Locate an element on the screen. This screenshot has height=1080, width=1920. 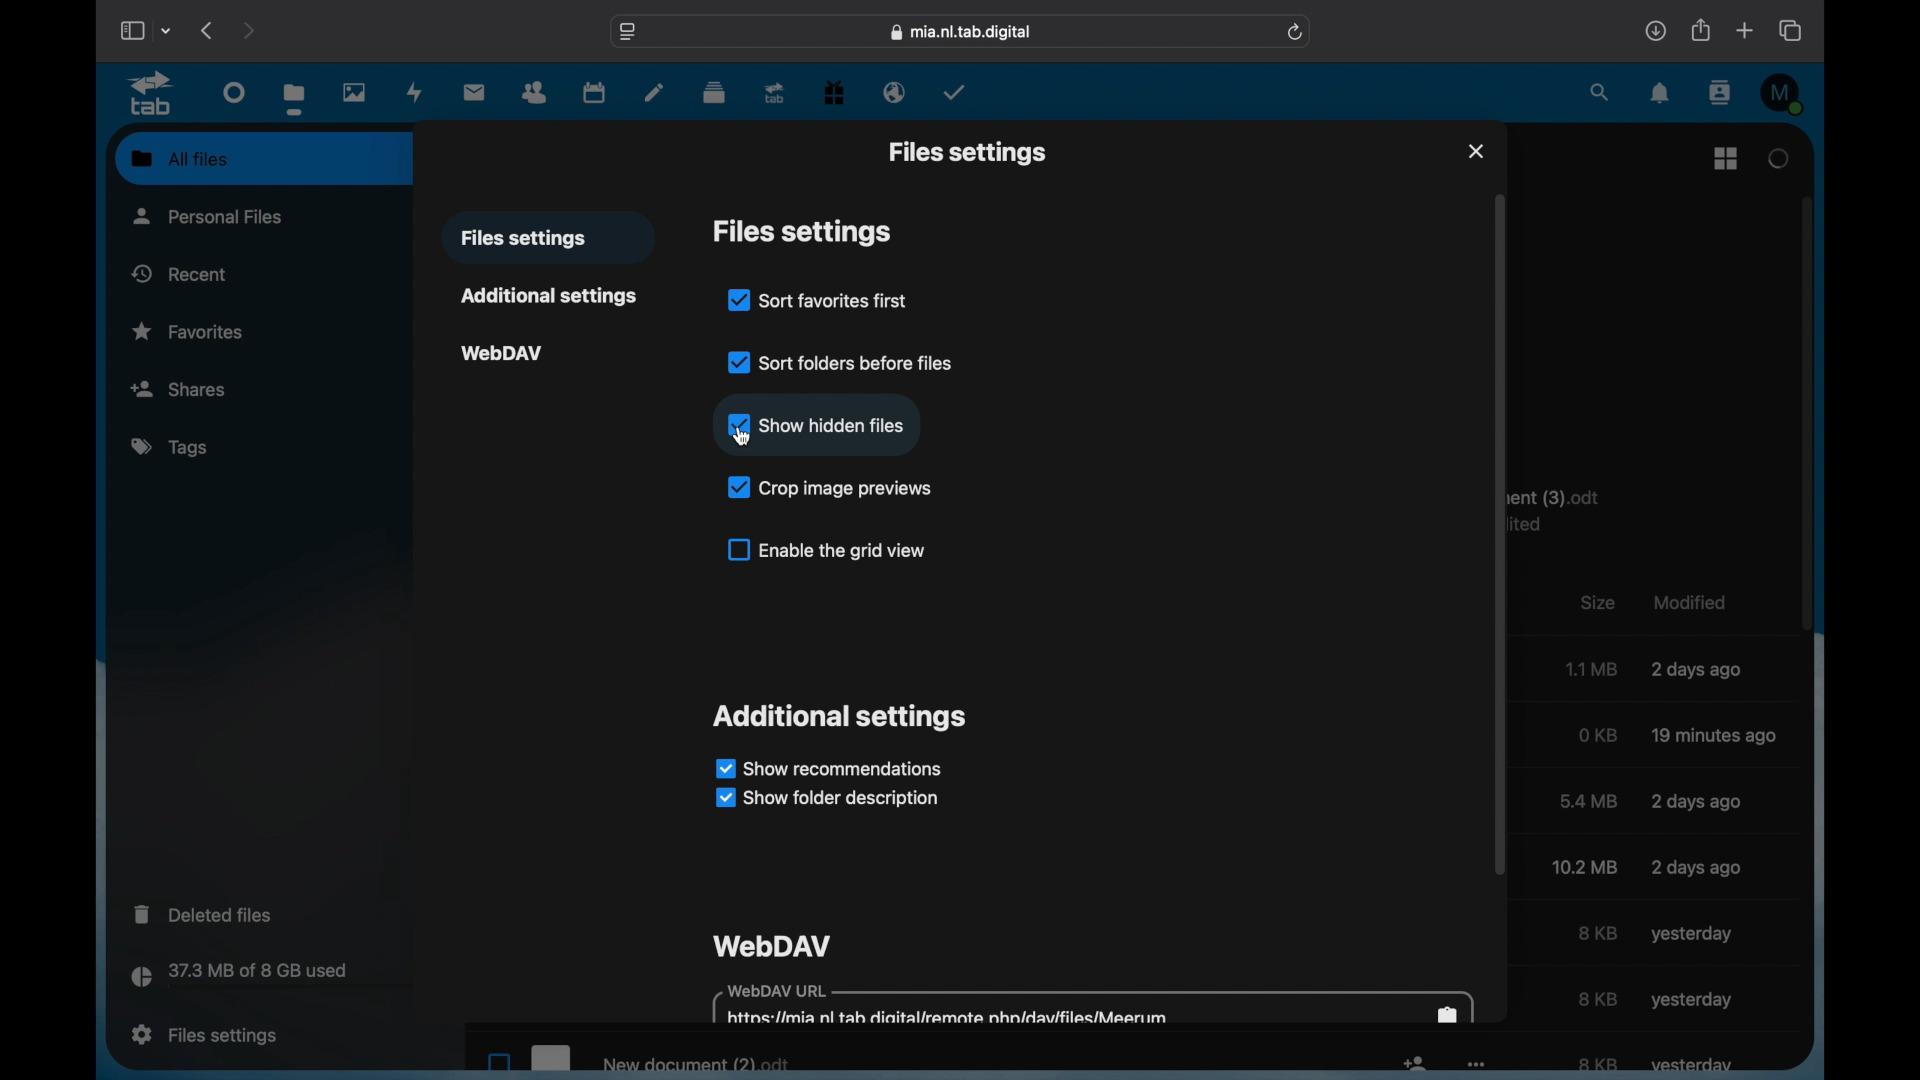
contacts is located at coordinates (536, 93).